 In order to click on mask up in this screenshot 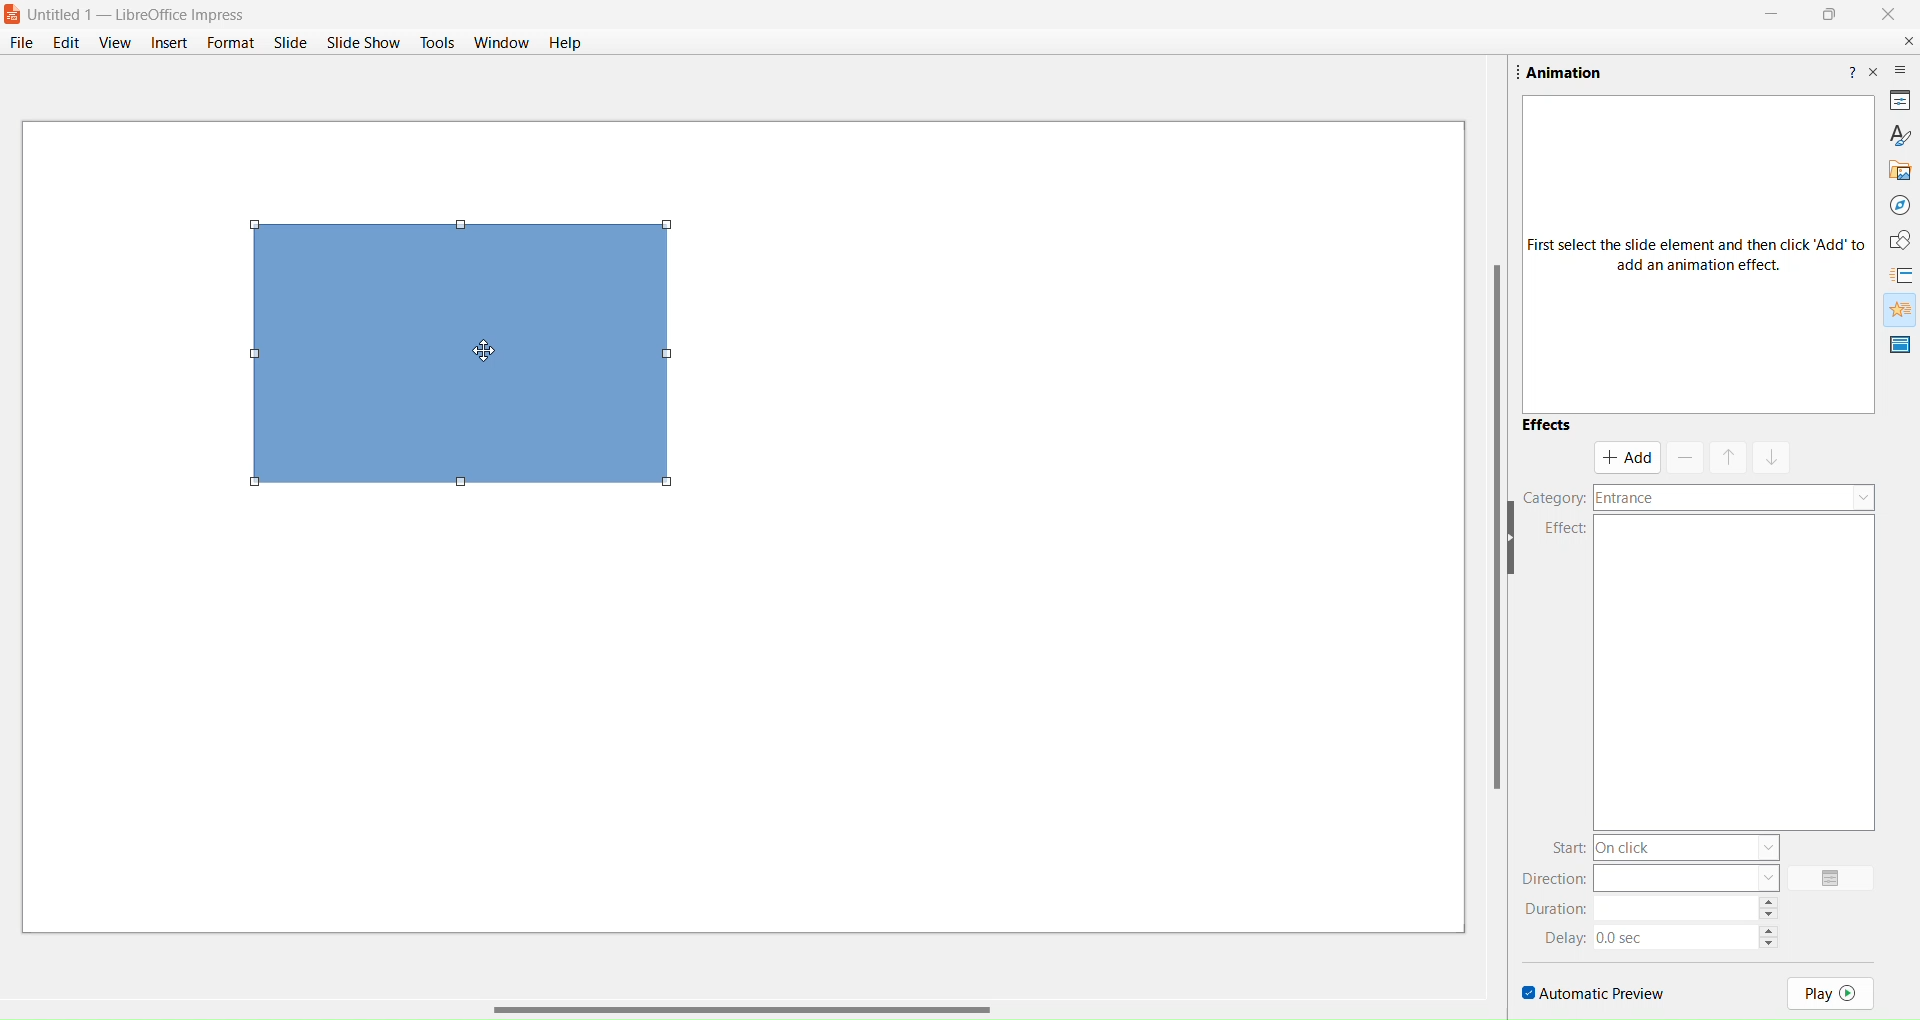, I will do `click(1727, 455)`.